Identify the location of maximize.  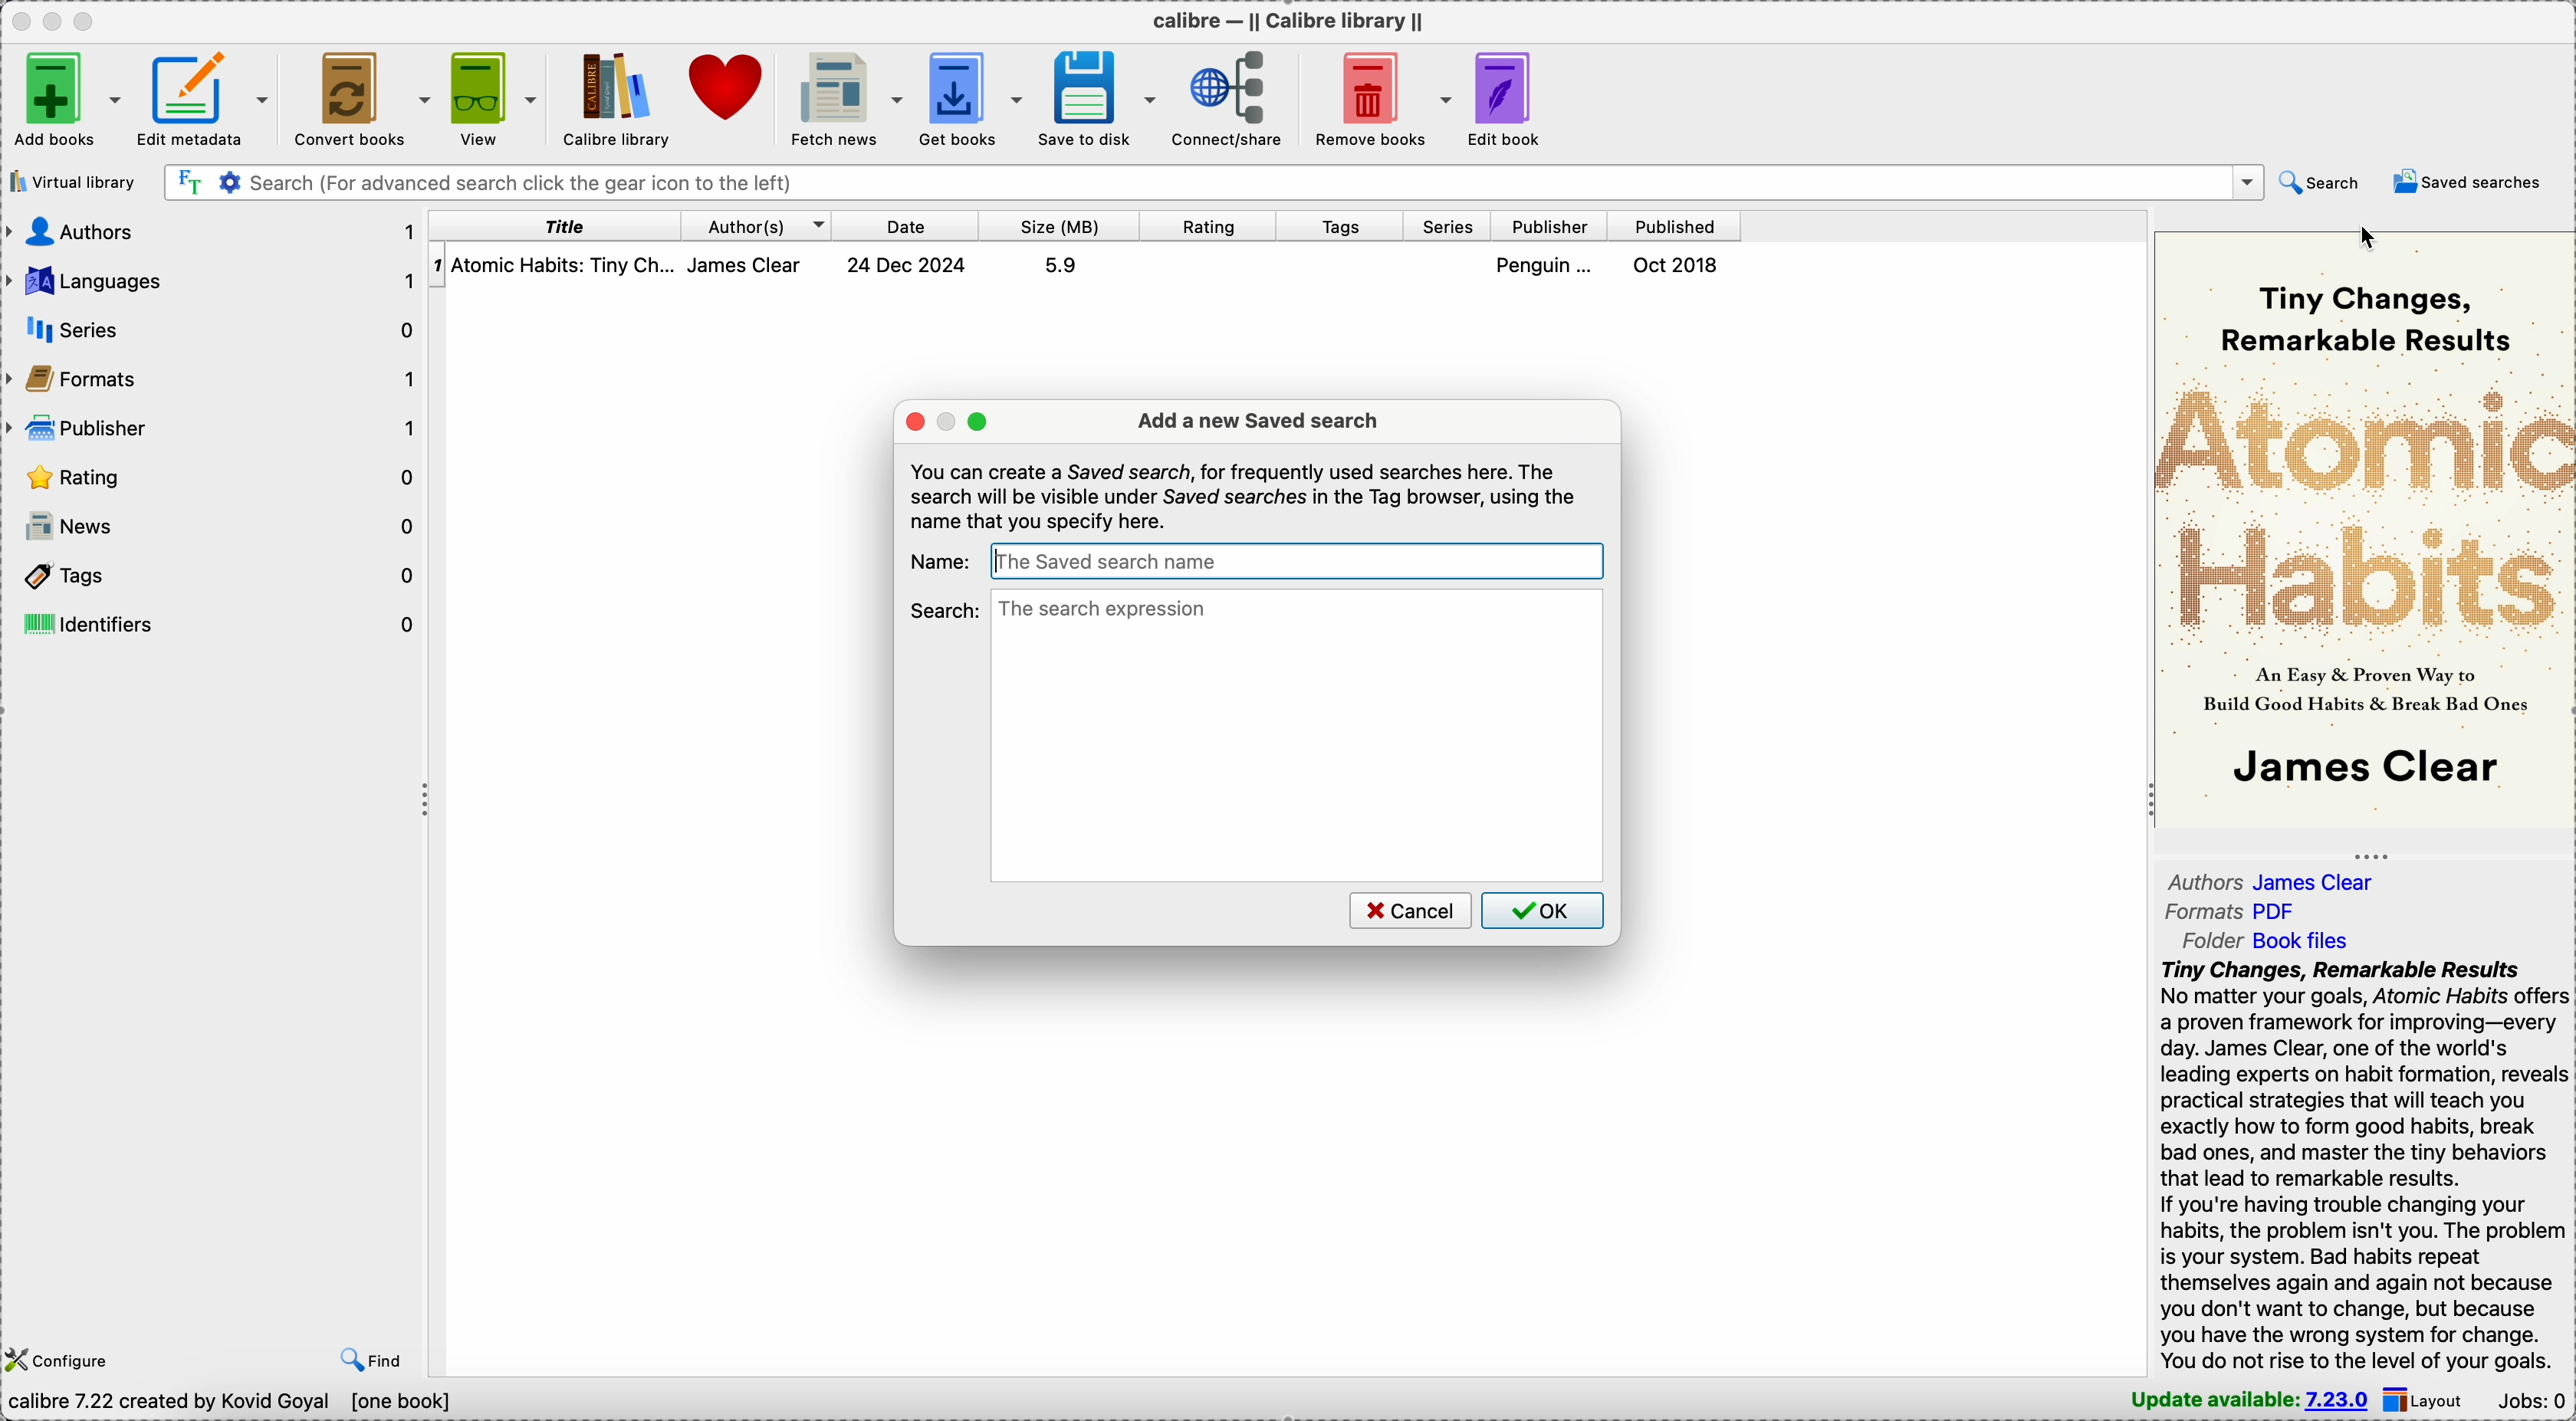
(89, 20).